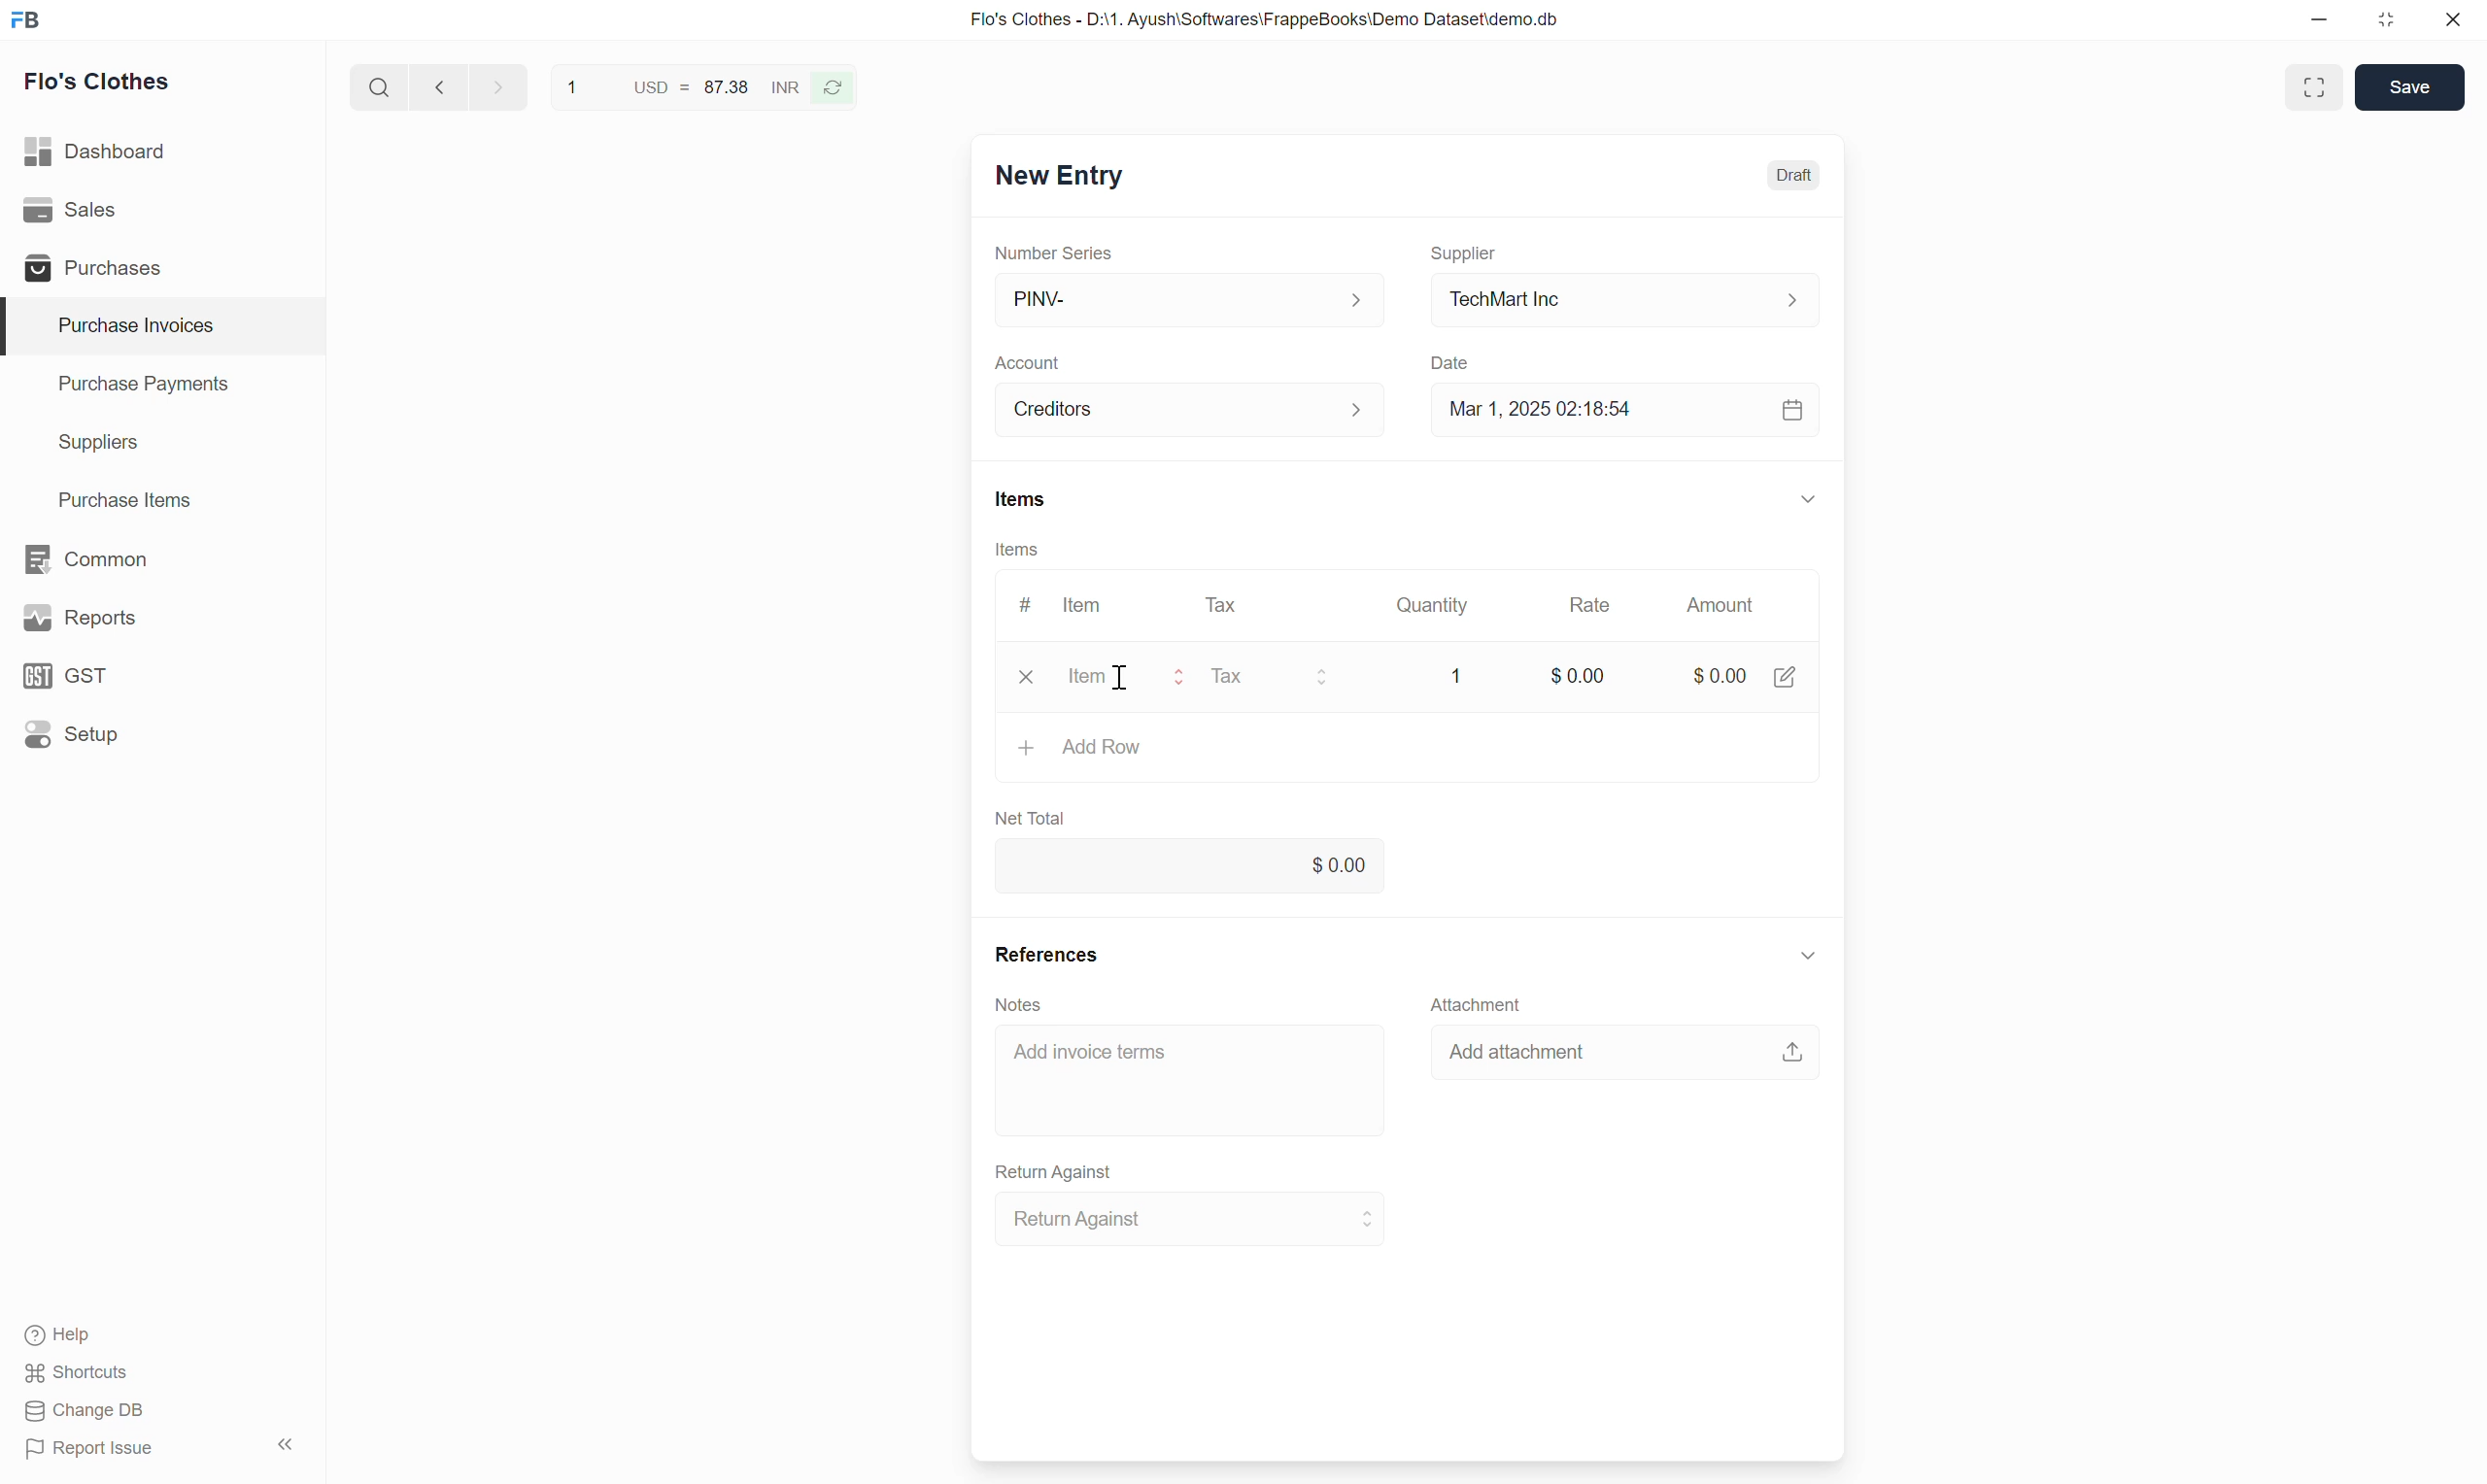  I want to click on $0.00, so click(1571, 682).